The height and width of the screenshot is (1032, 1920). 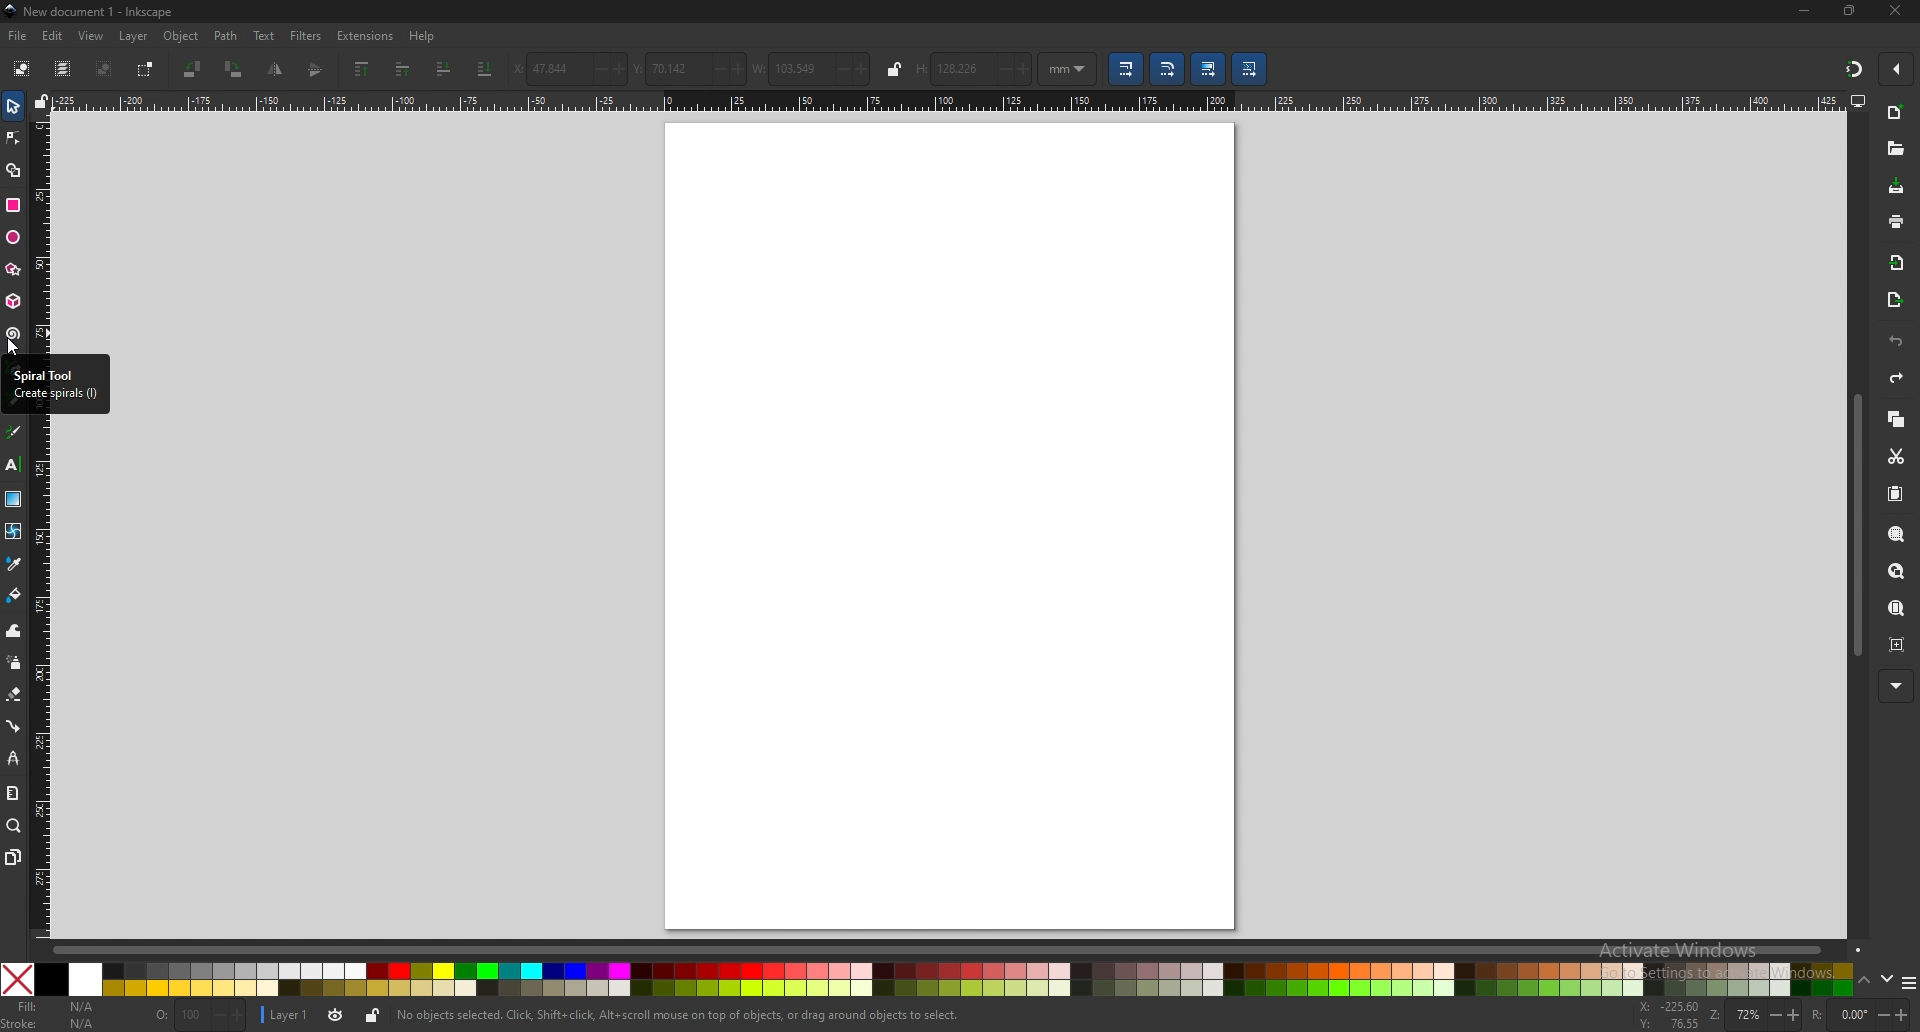 I want to click on rotate 90 degree cw, so click(x=234, y=70).